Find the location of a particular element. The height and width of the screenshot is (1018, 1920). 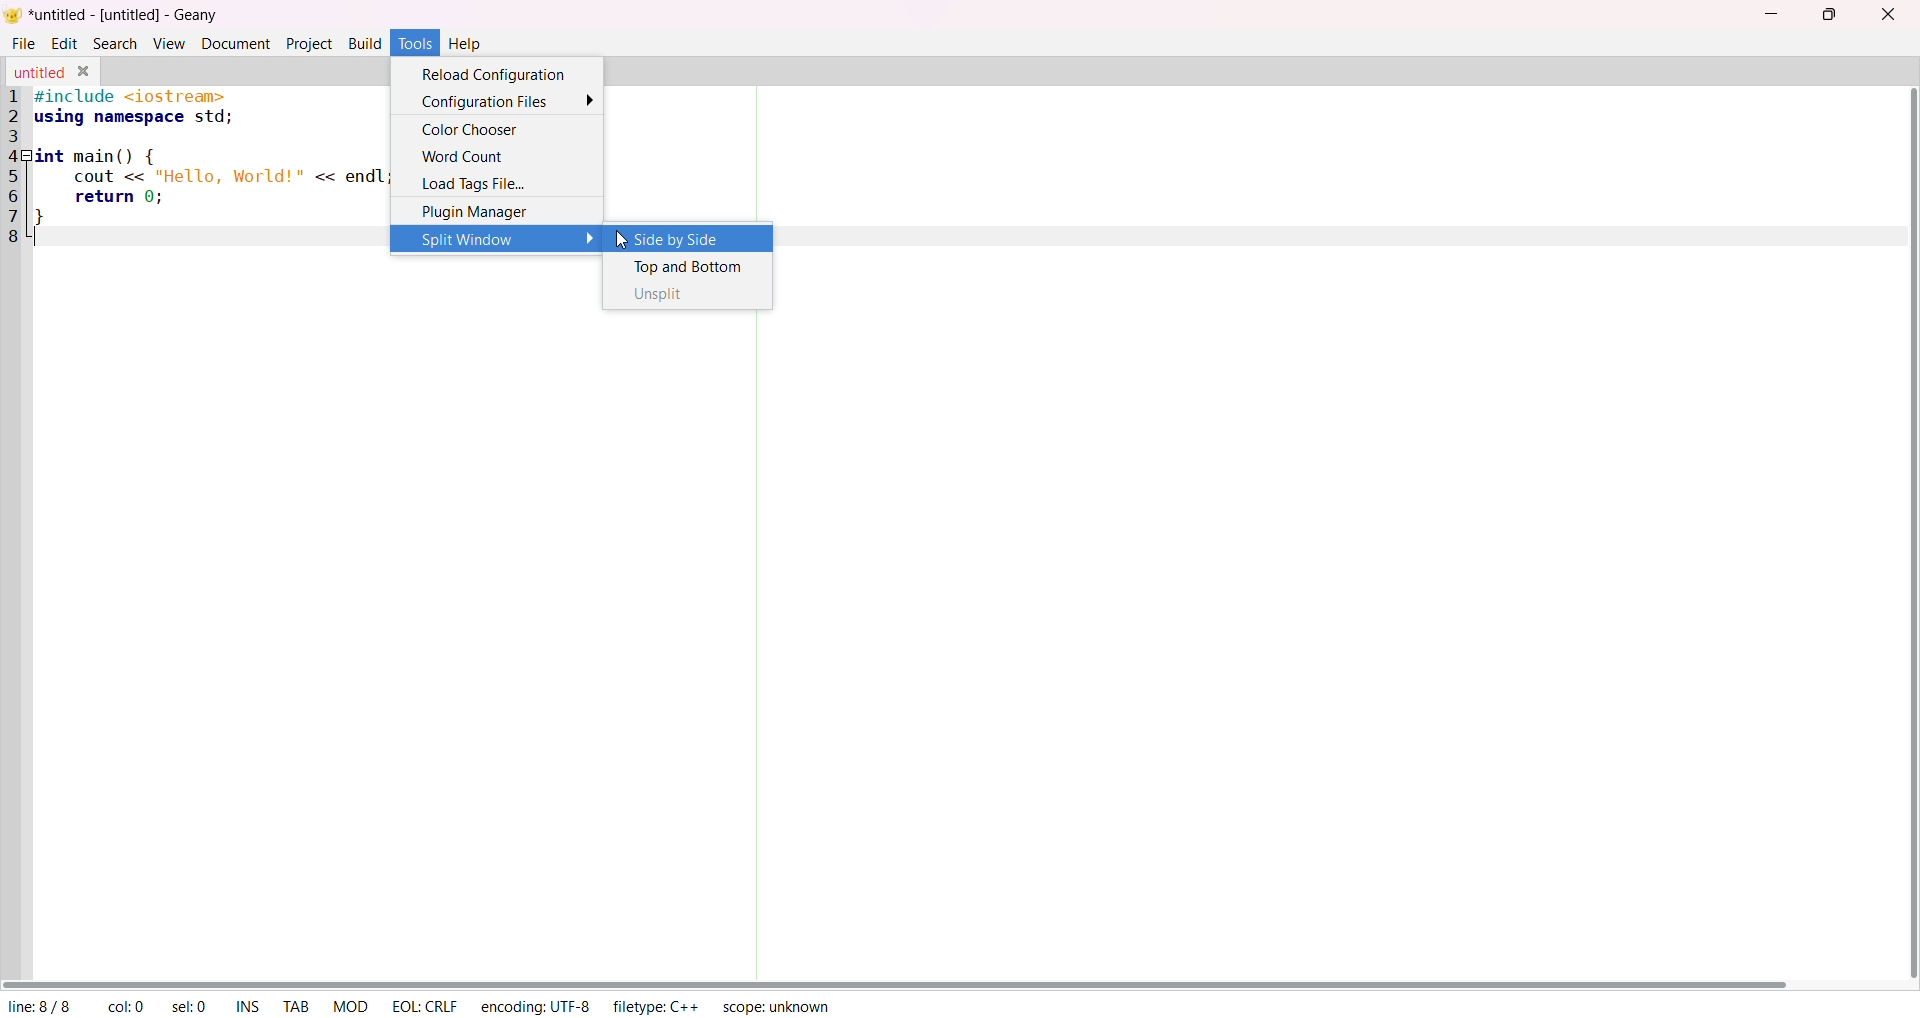

Word Count is located at coordinates (462, 156).